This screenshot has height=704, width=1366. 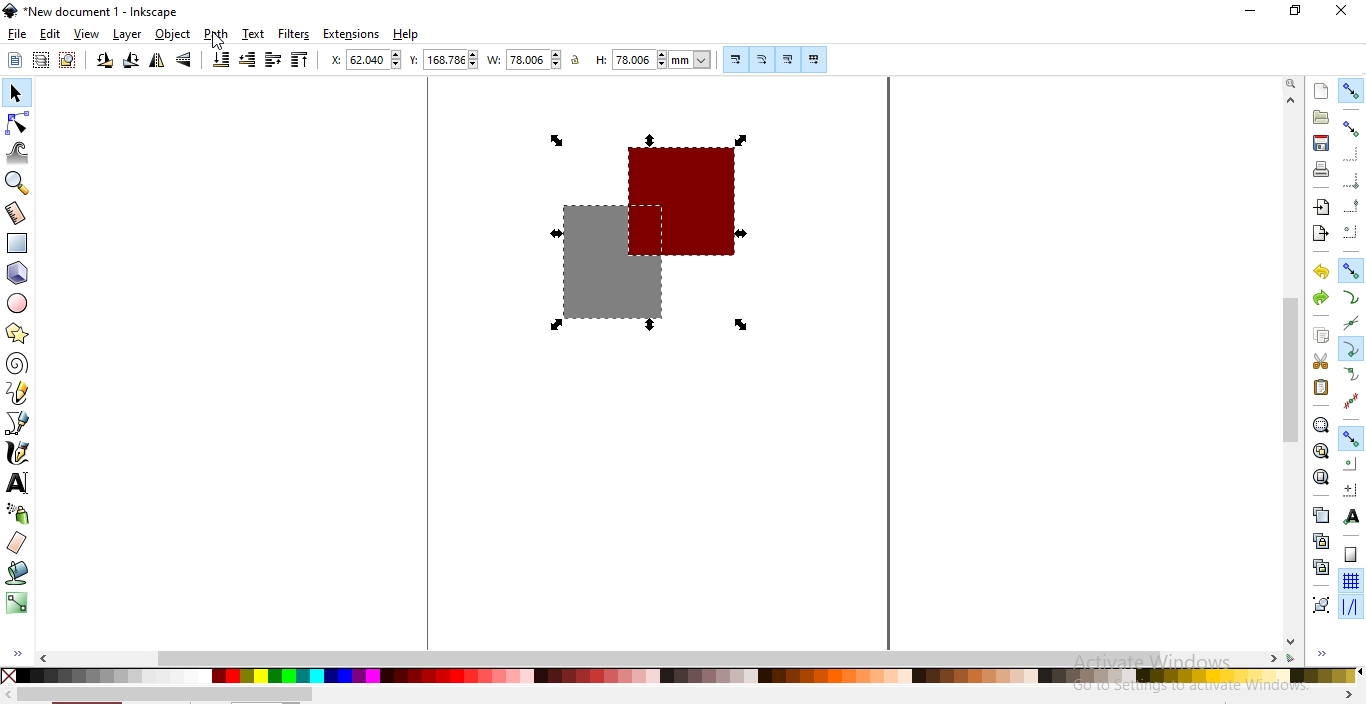 What do you see at coordinates (733, 59) in the screenshot?
I see `scale stroke width by same proportion` at bounding box center [733, 59].